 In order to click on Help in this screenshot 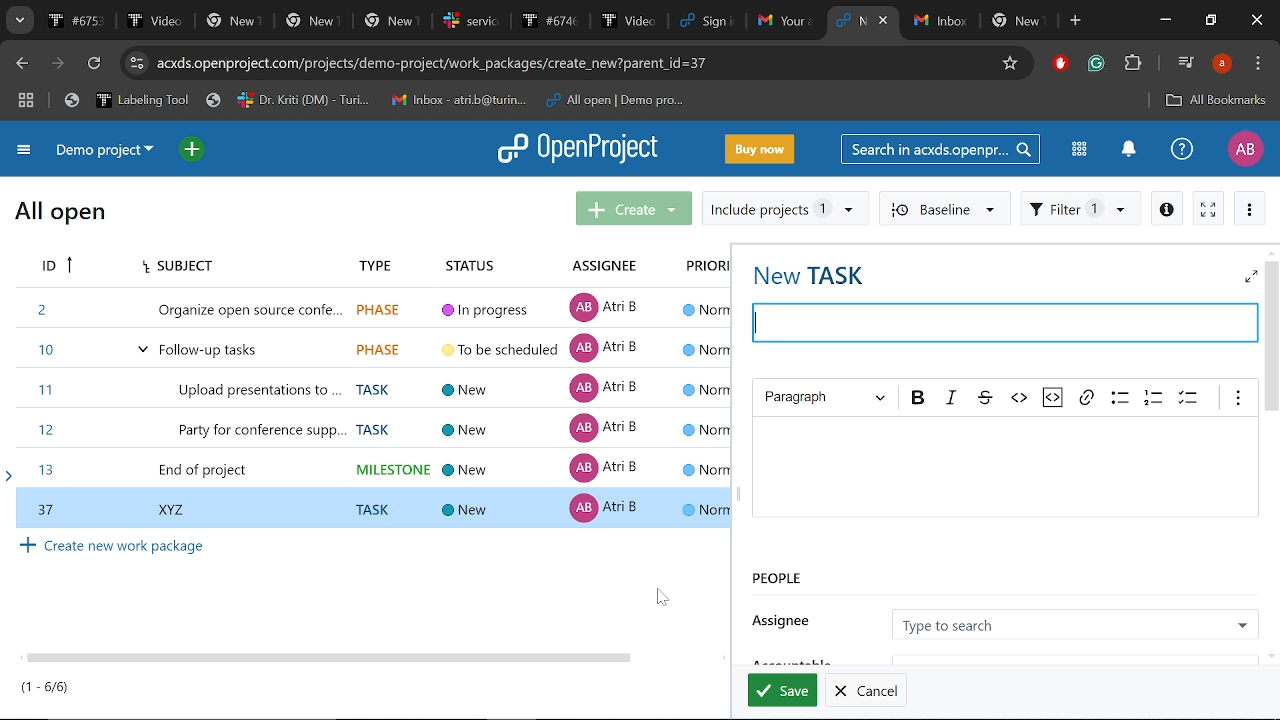, I will do `click(1182, 148)`.